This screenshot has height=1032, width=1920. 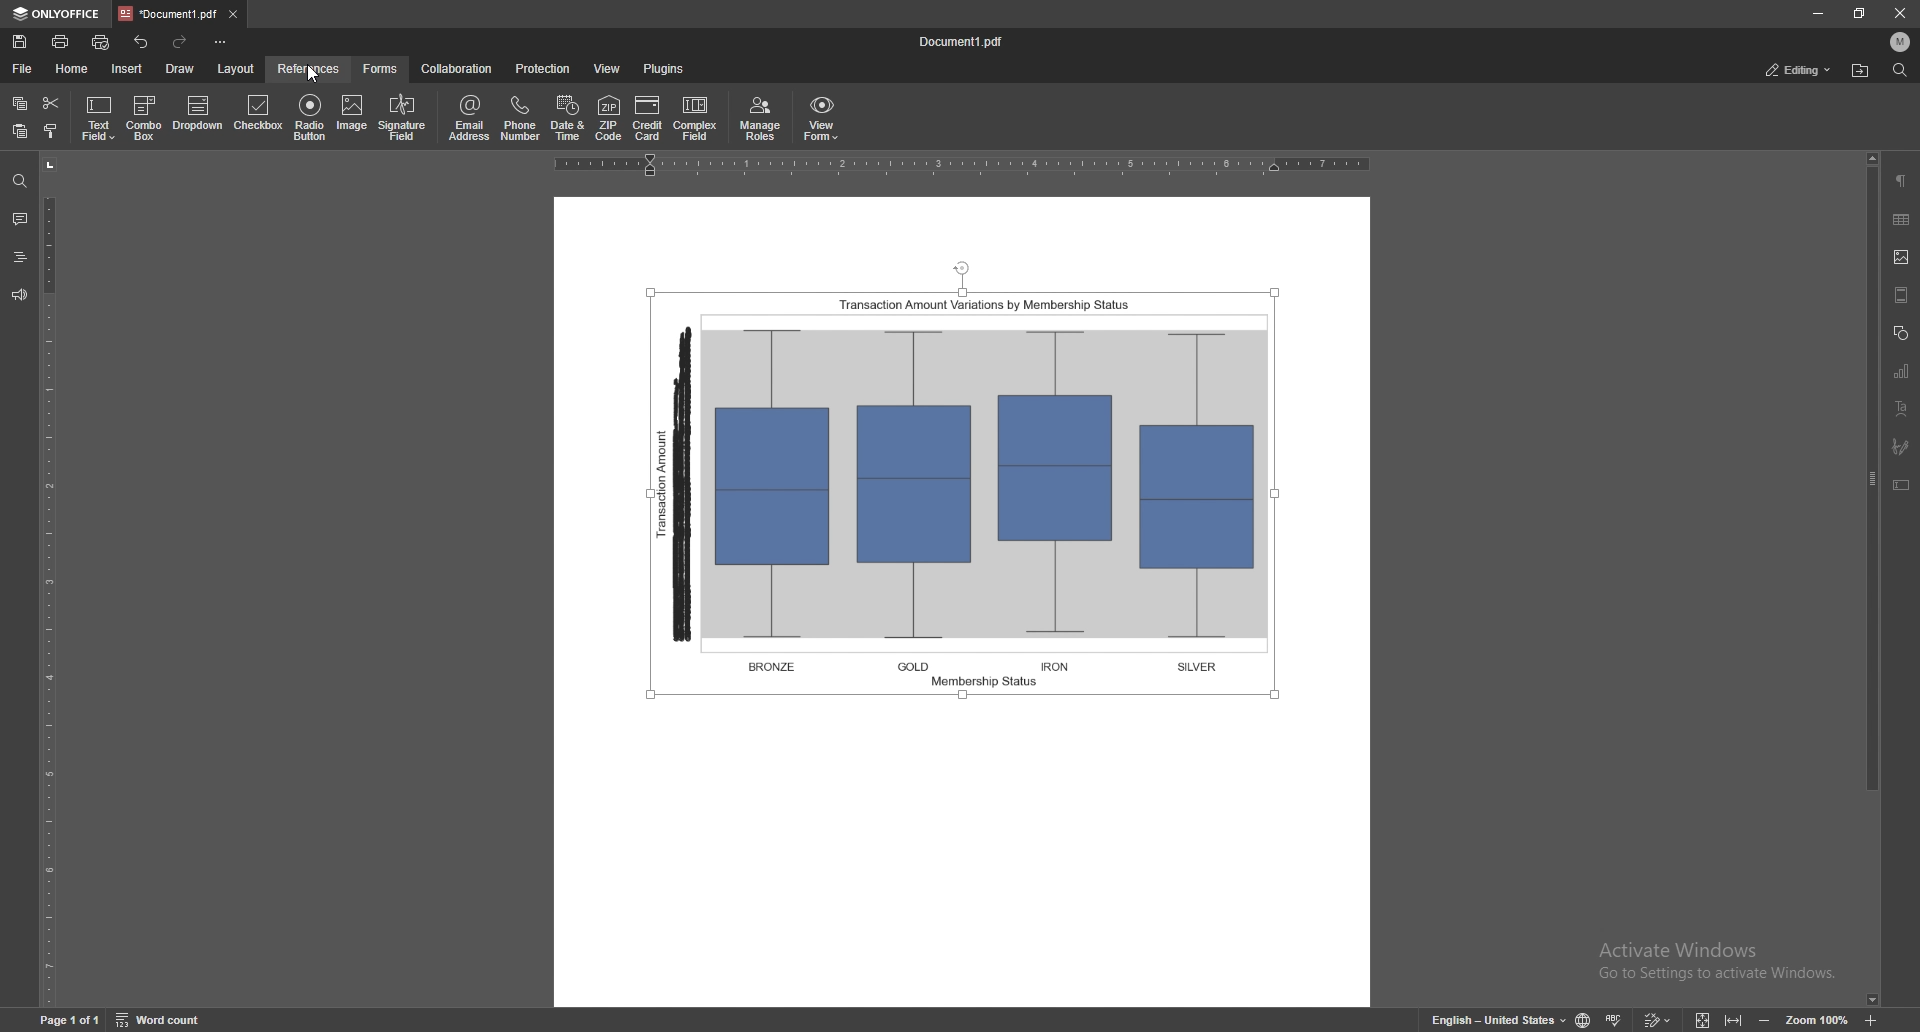 What do you see at coordinates (1817, 14) in the screenshot?
I see `minimize` at bounding box center [1817, 14].